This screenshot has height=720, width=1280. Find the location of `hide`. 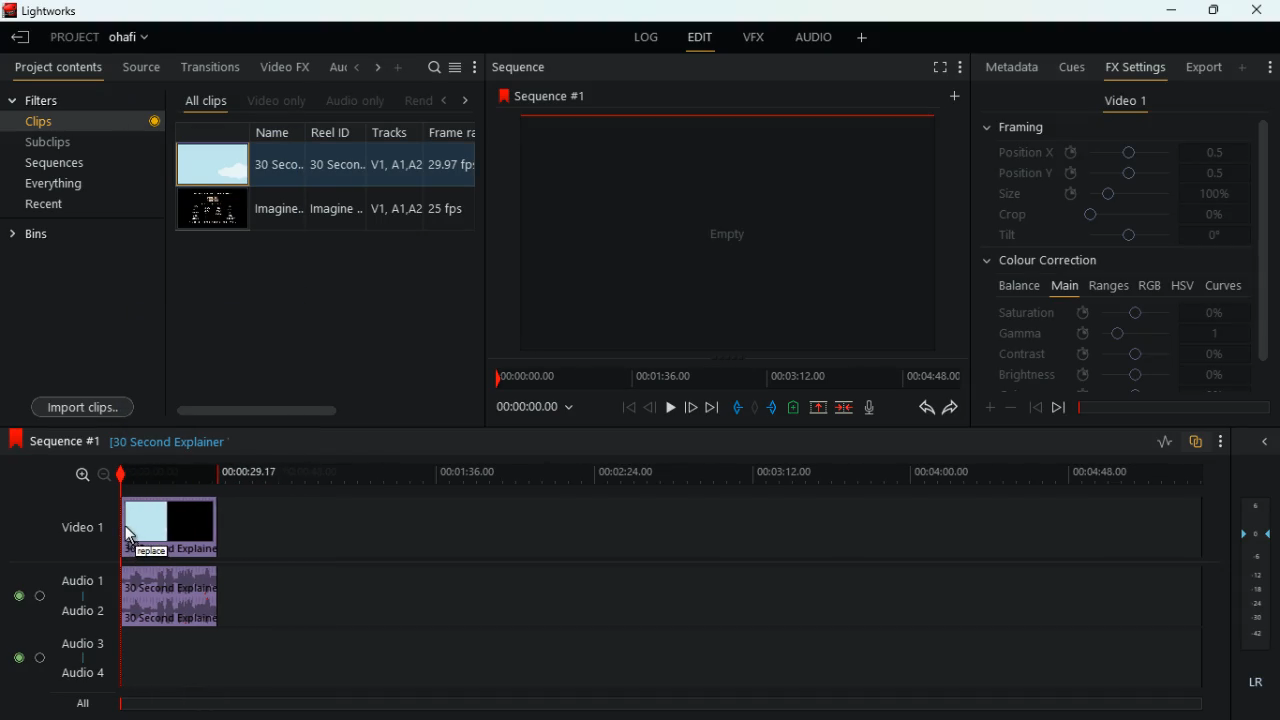

hide is located at coordinates (1260, 440).